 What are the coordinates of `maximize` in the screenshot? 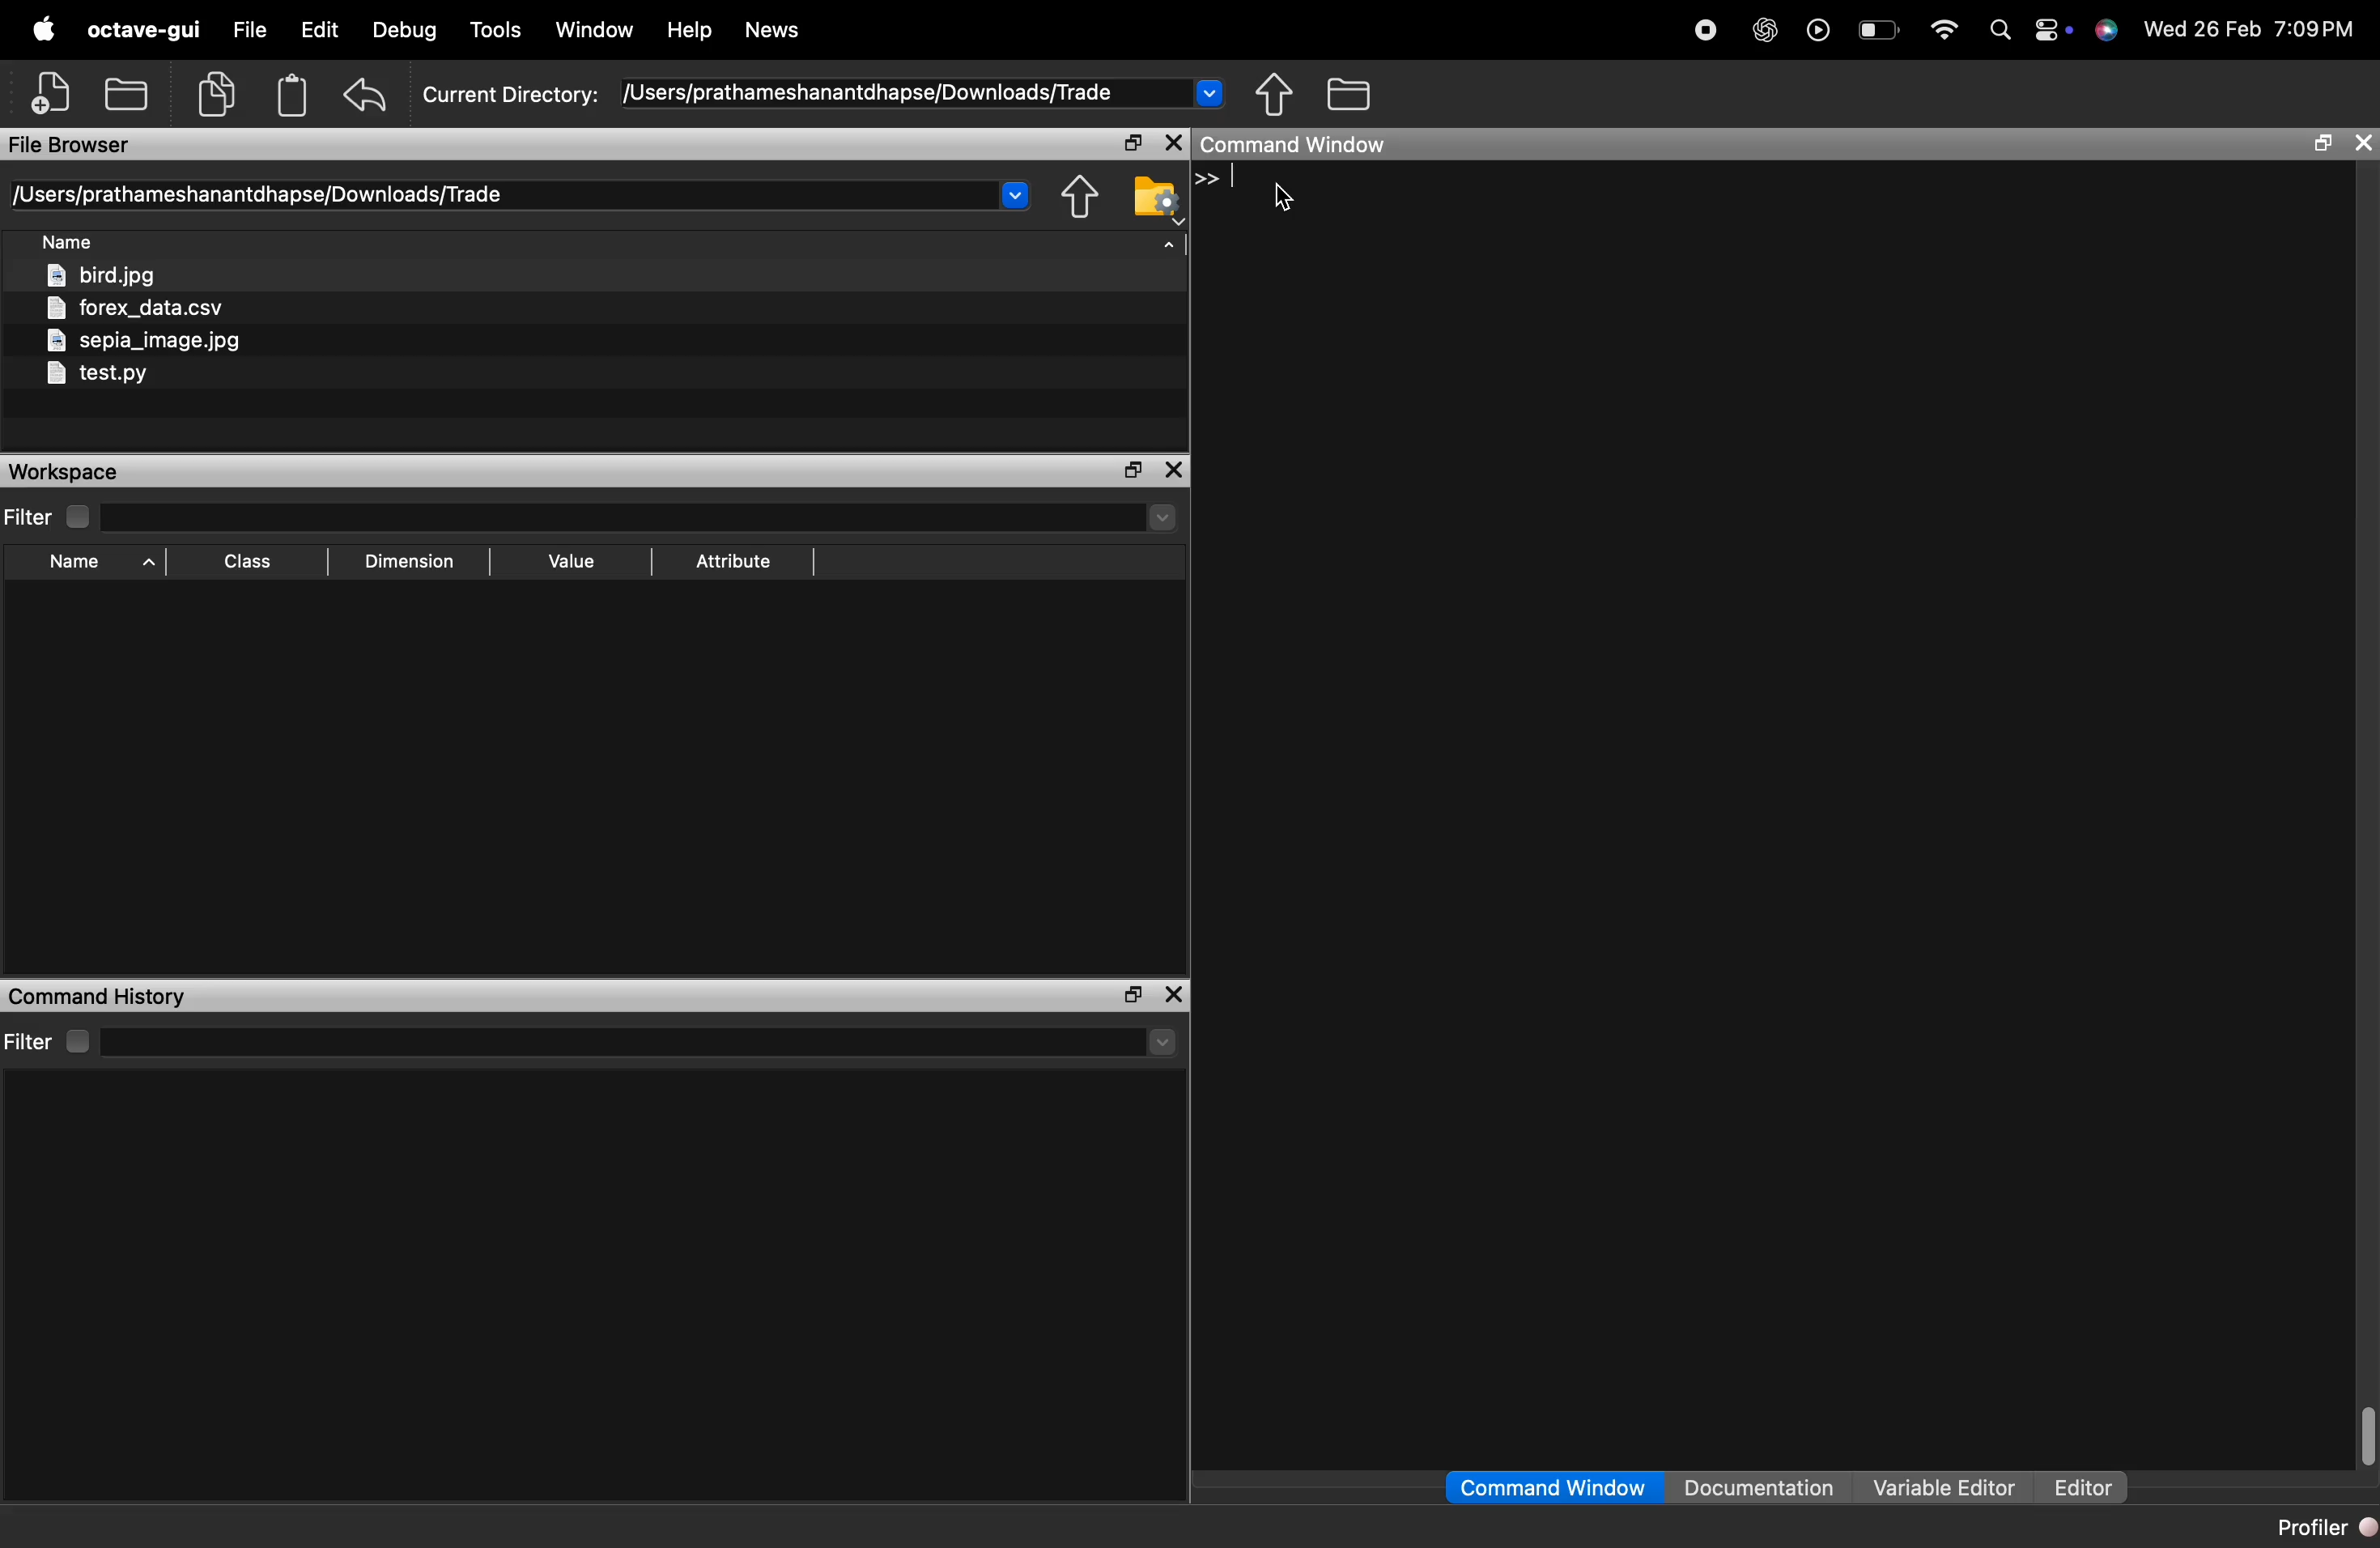 It's located at (1130, 143).